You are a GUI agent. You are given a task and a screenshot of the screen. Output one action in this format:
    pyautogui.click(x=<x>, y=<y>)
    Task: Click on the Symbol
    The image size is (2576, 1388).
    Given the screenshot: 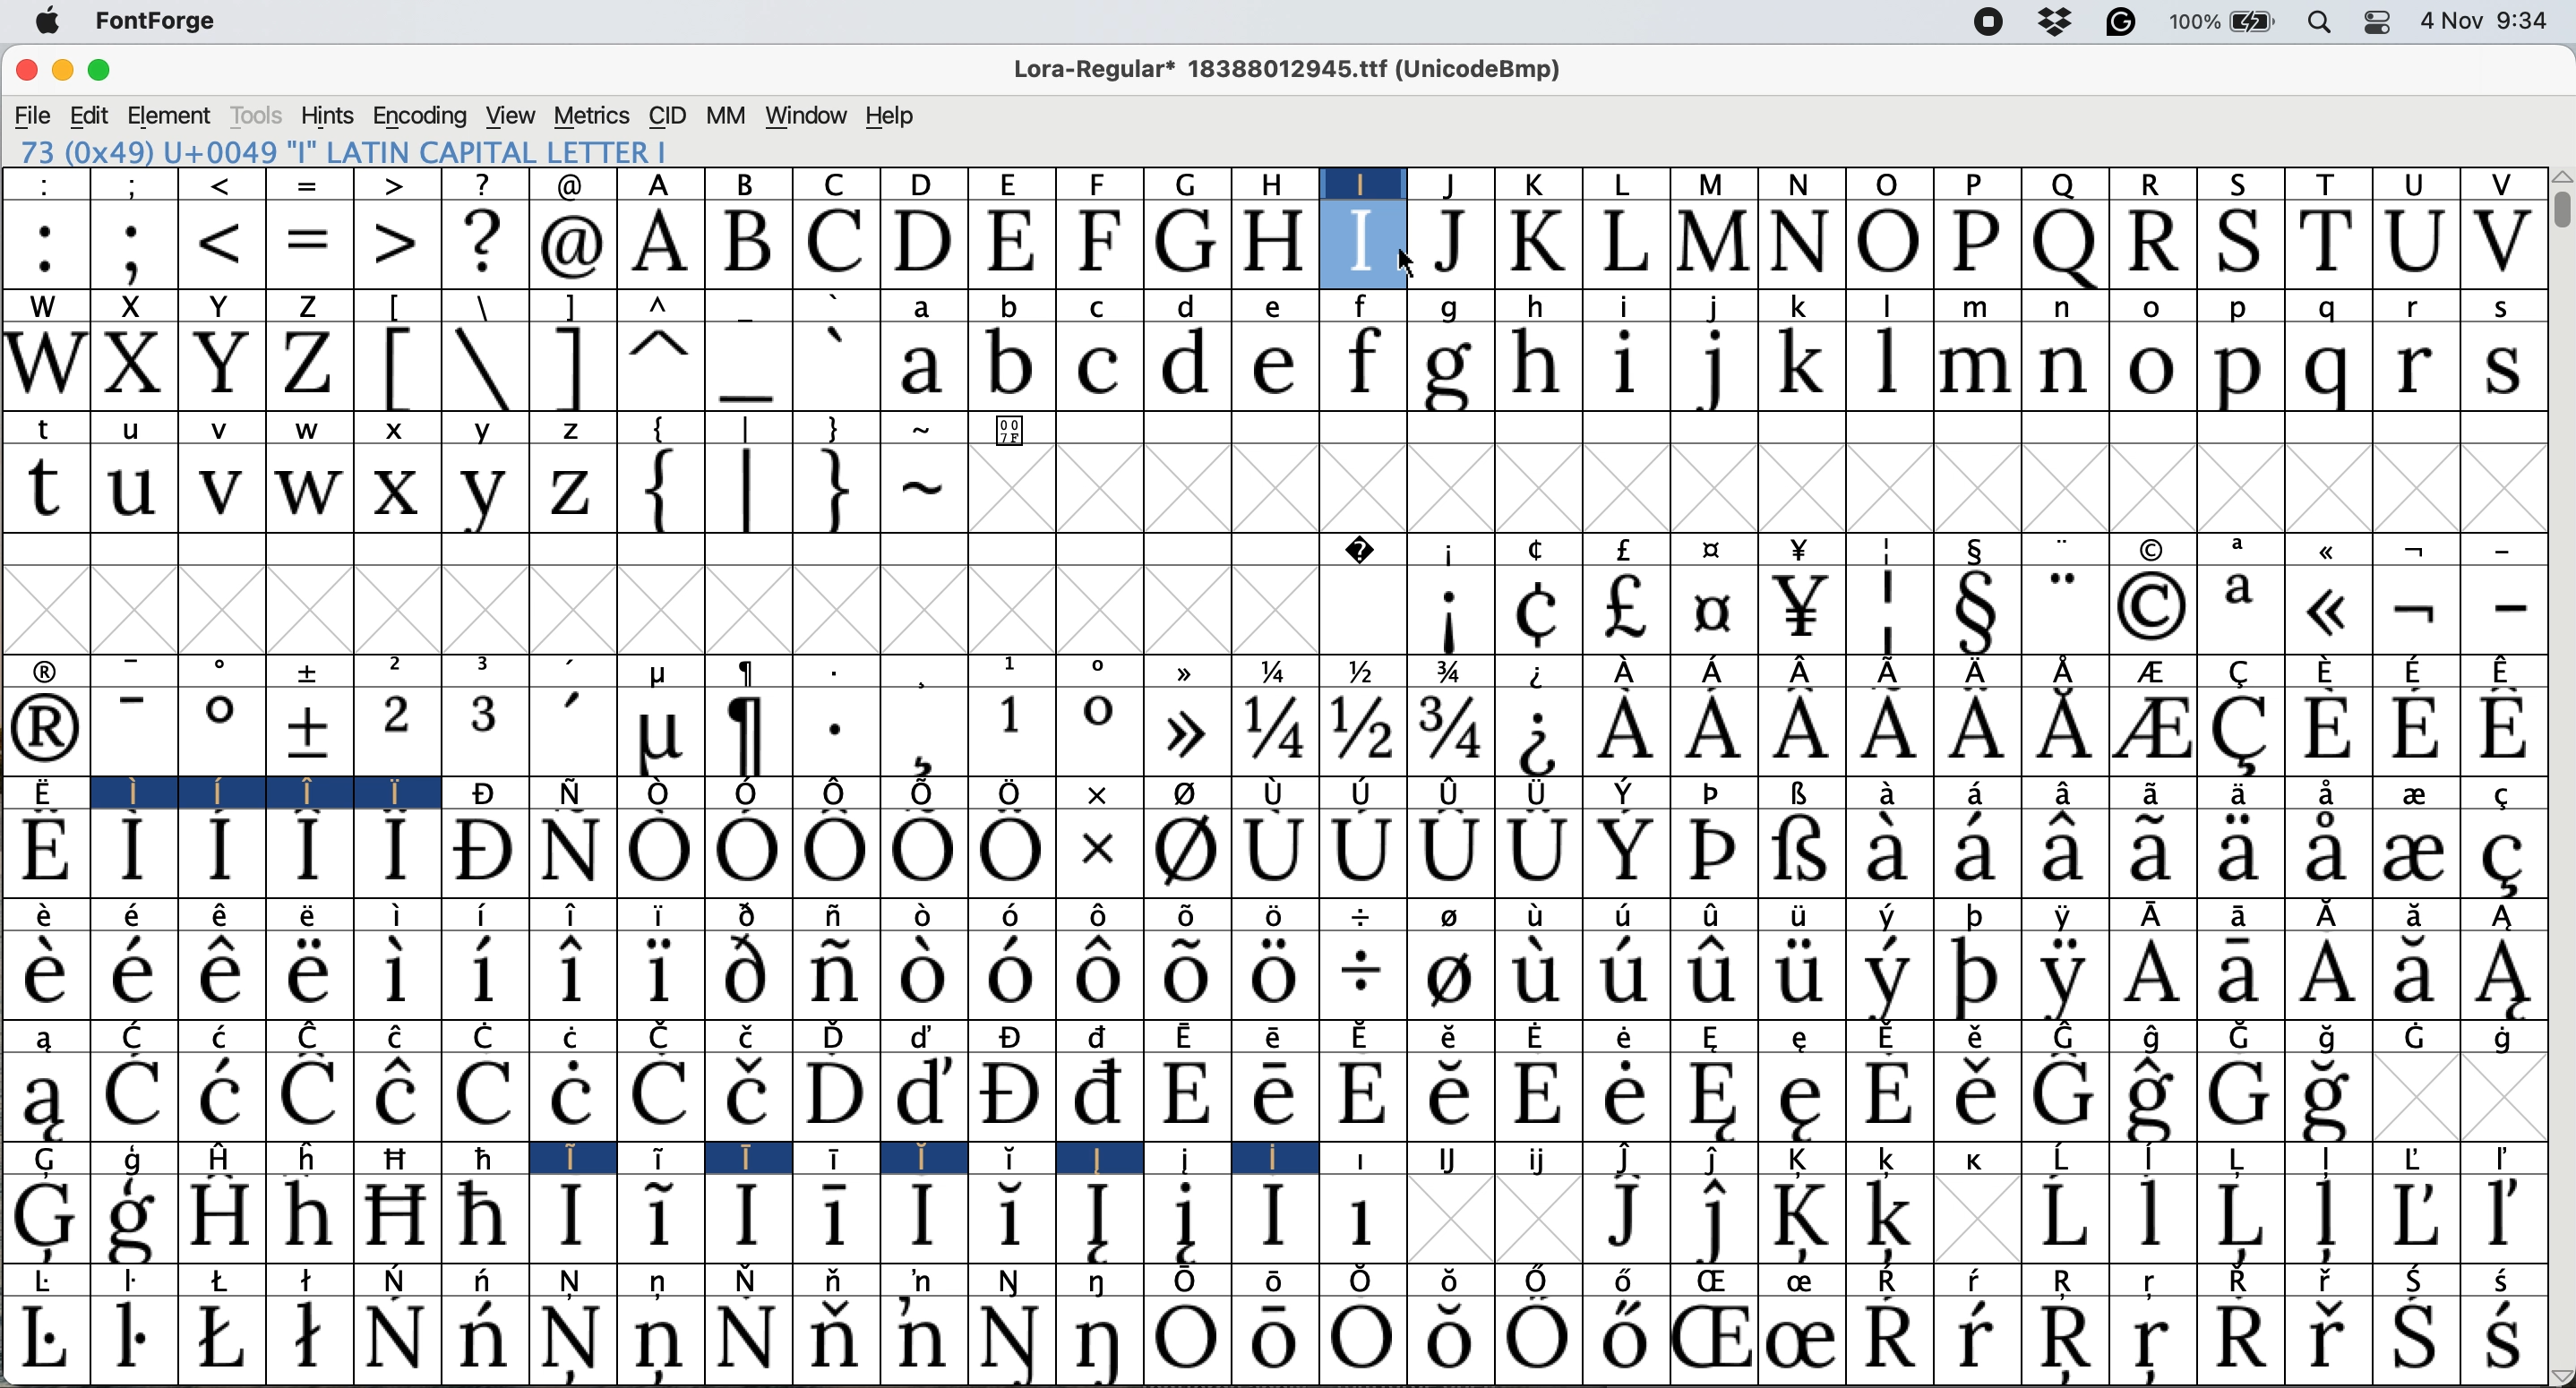 What is the action you would take?
    pyautogui.click(x=1622, y=1217)
    